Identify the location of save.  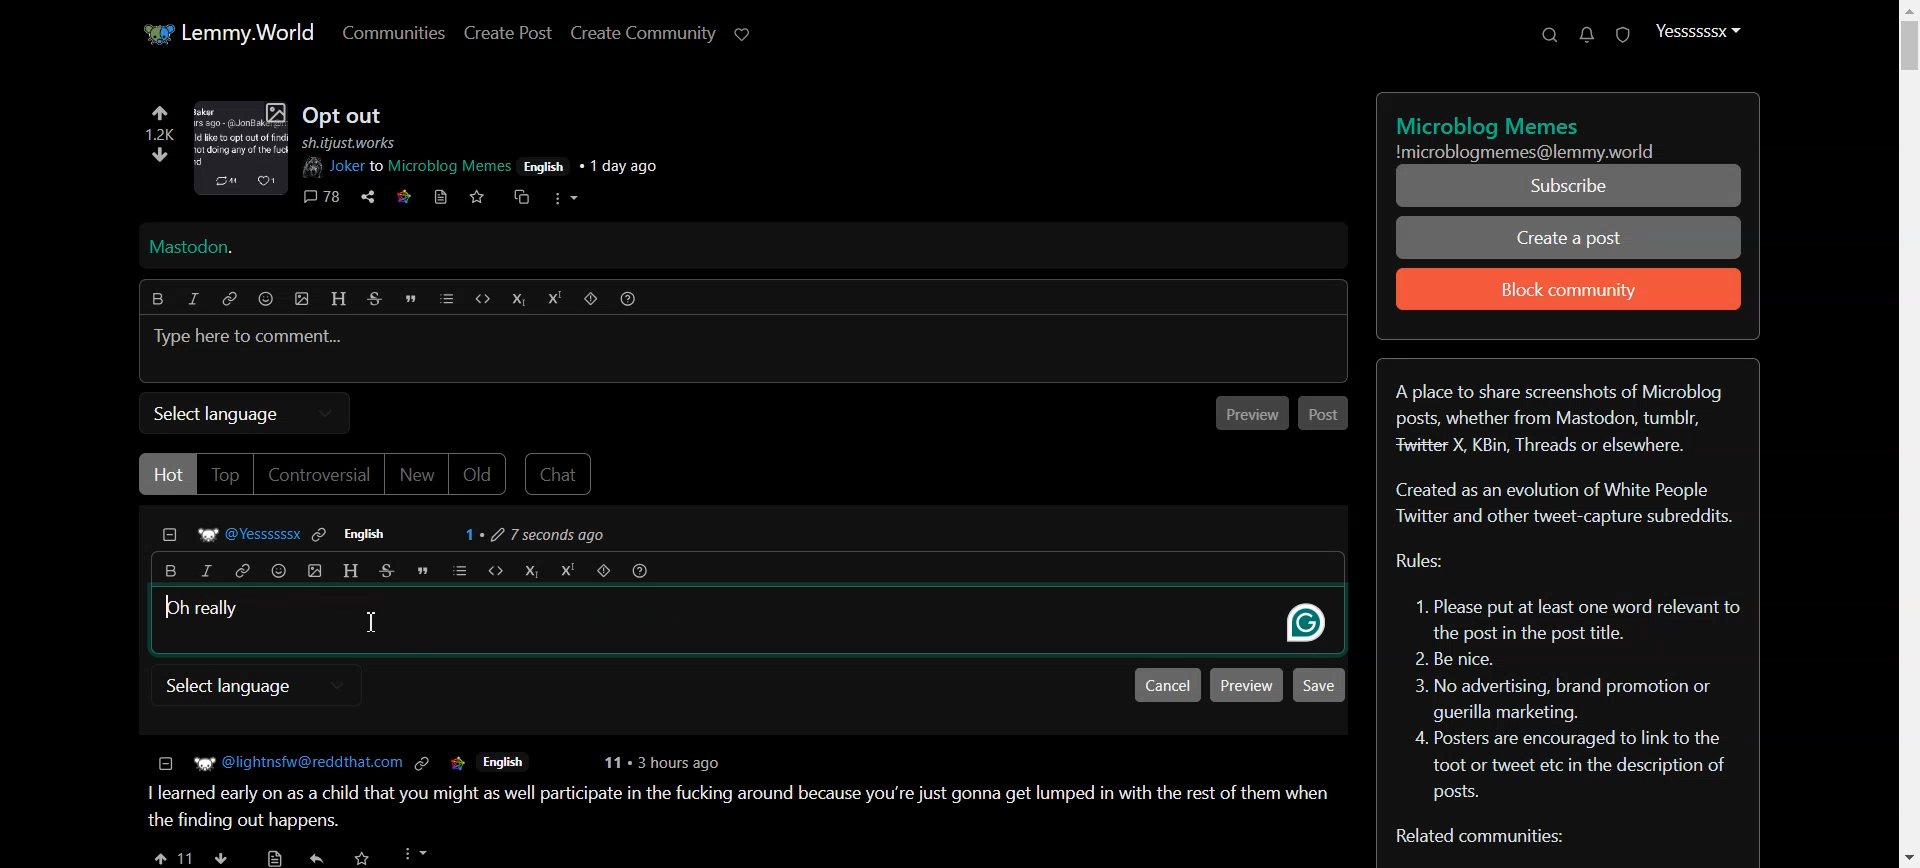
(476, 197).